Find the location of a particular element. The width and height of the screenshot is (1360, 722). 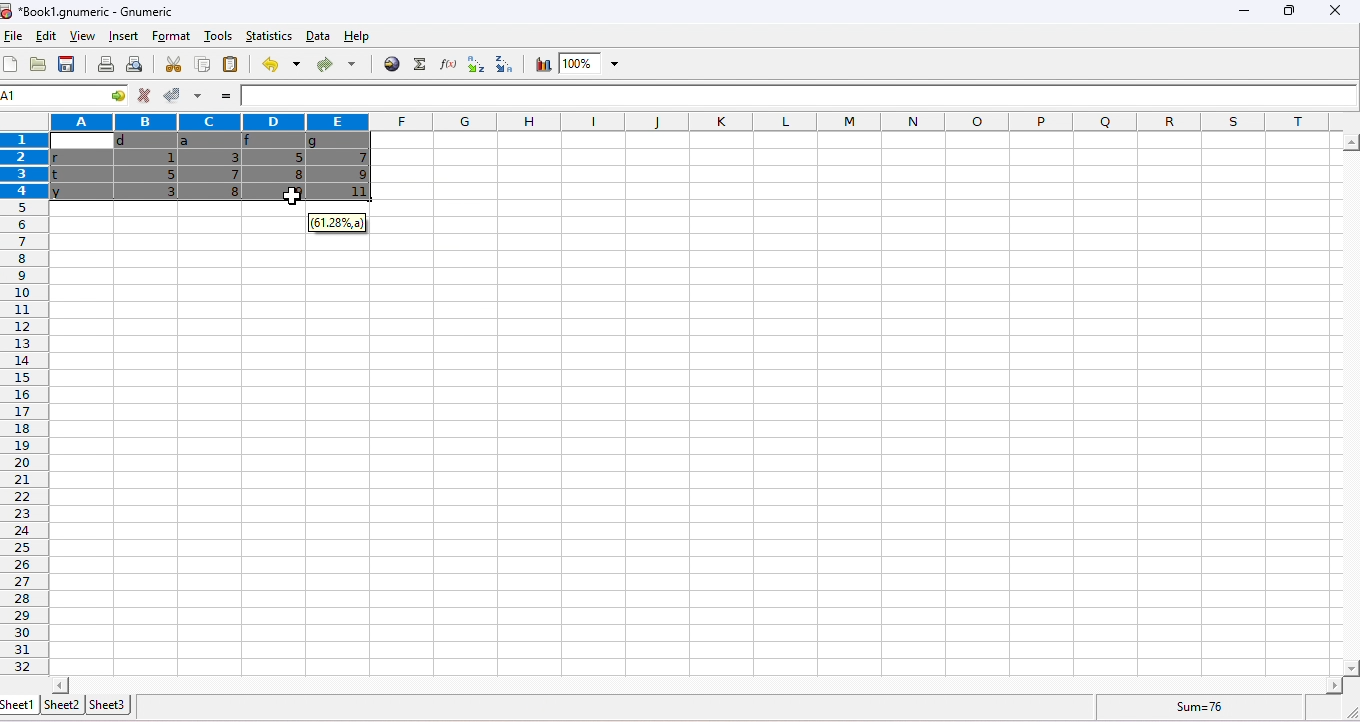

statistics is located at coordinates (267, 35).